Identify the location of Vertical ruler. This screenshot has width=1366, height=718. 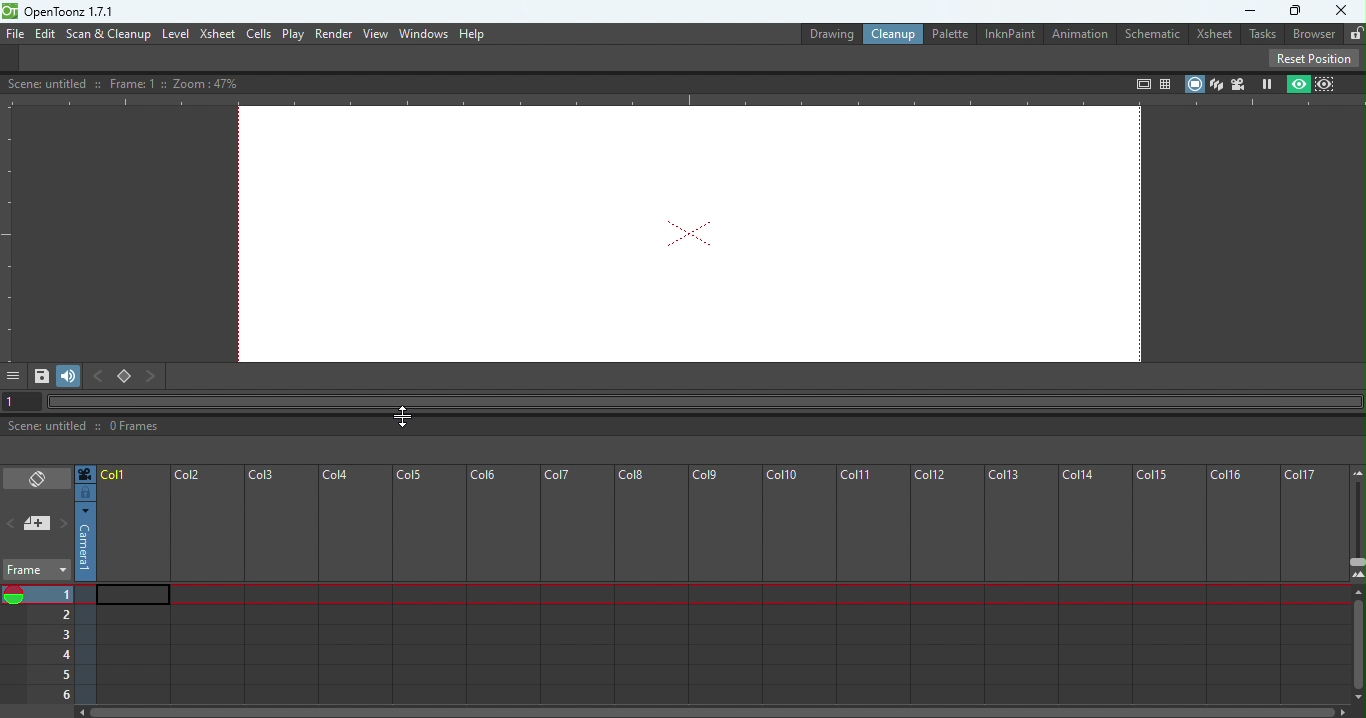
(9, 232).